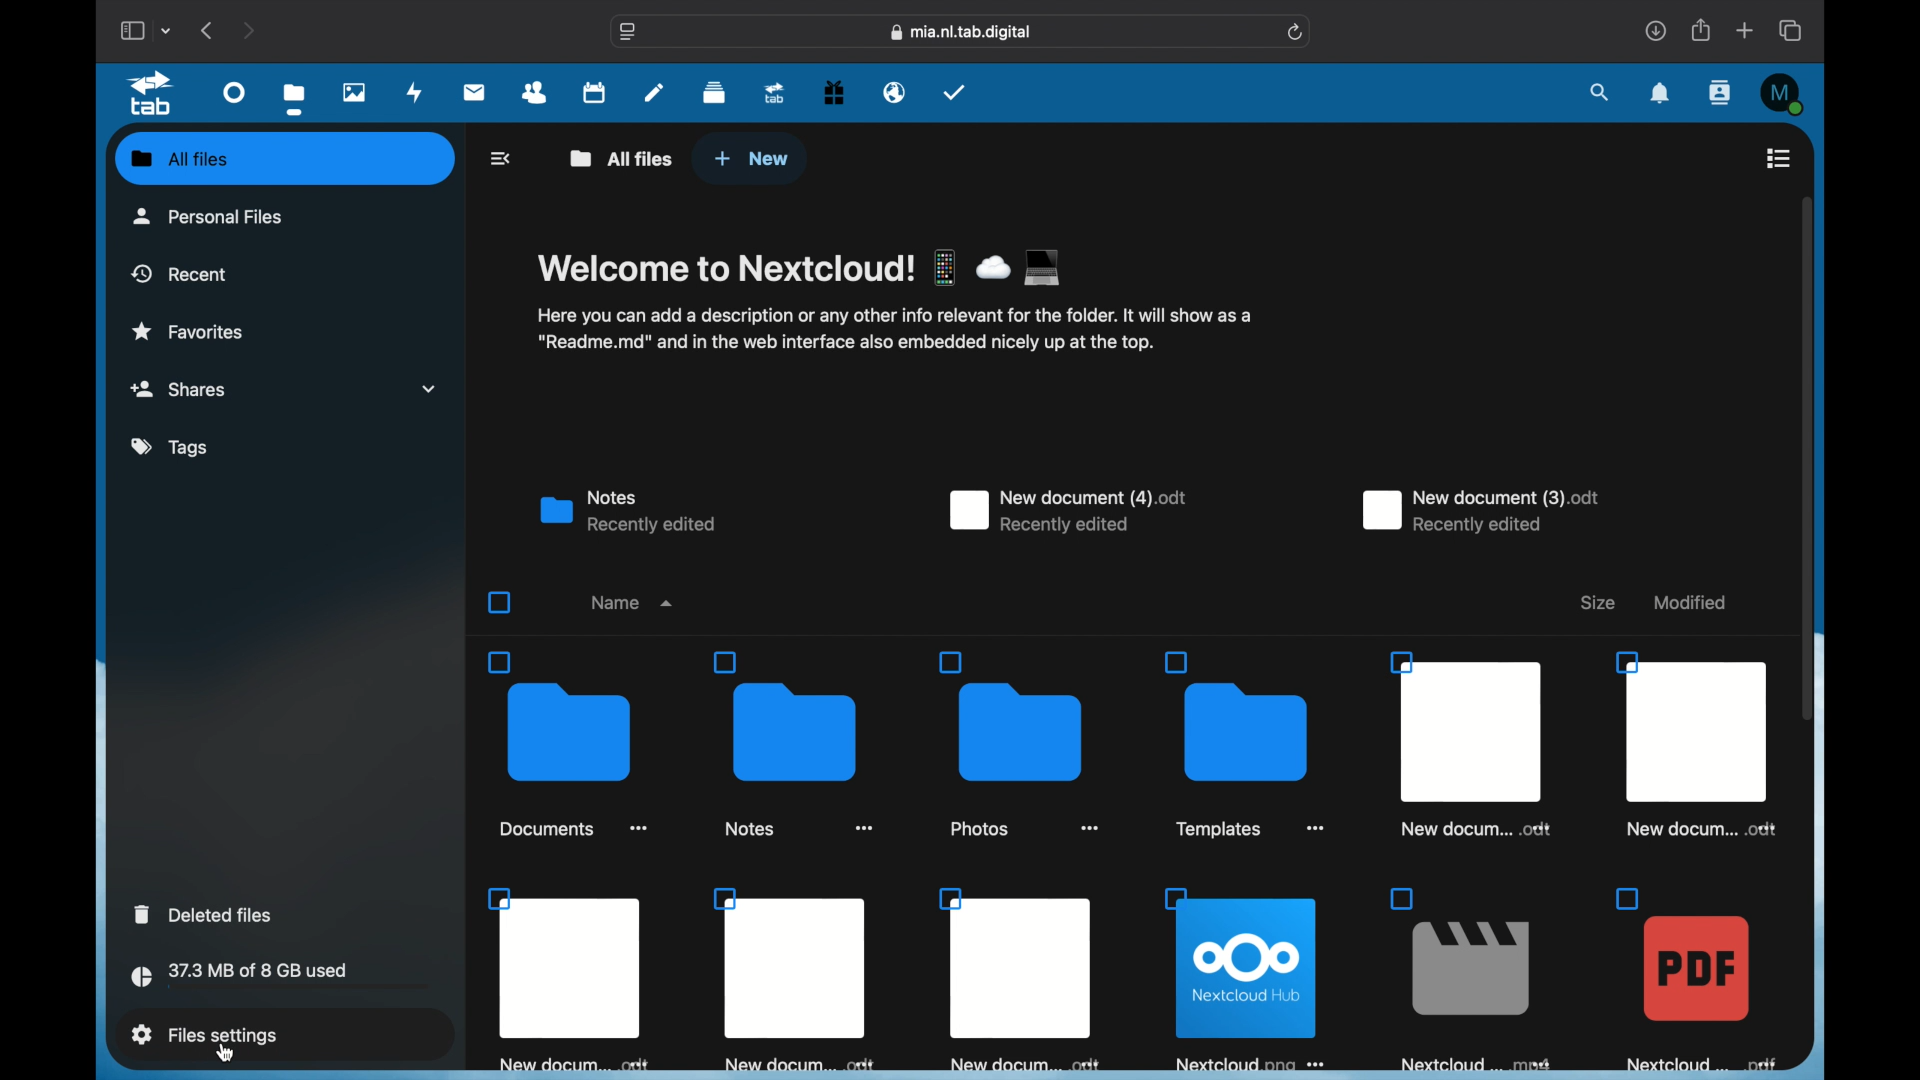  I want to click on all files, so click(619, 158).